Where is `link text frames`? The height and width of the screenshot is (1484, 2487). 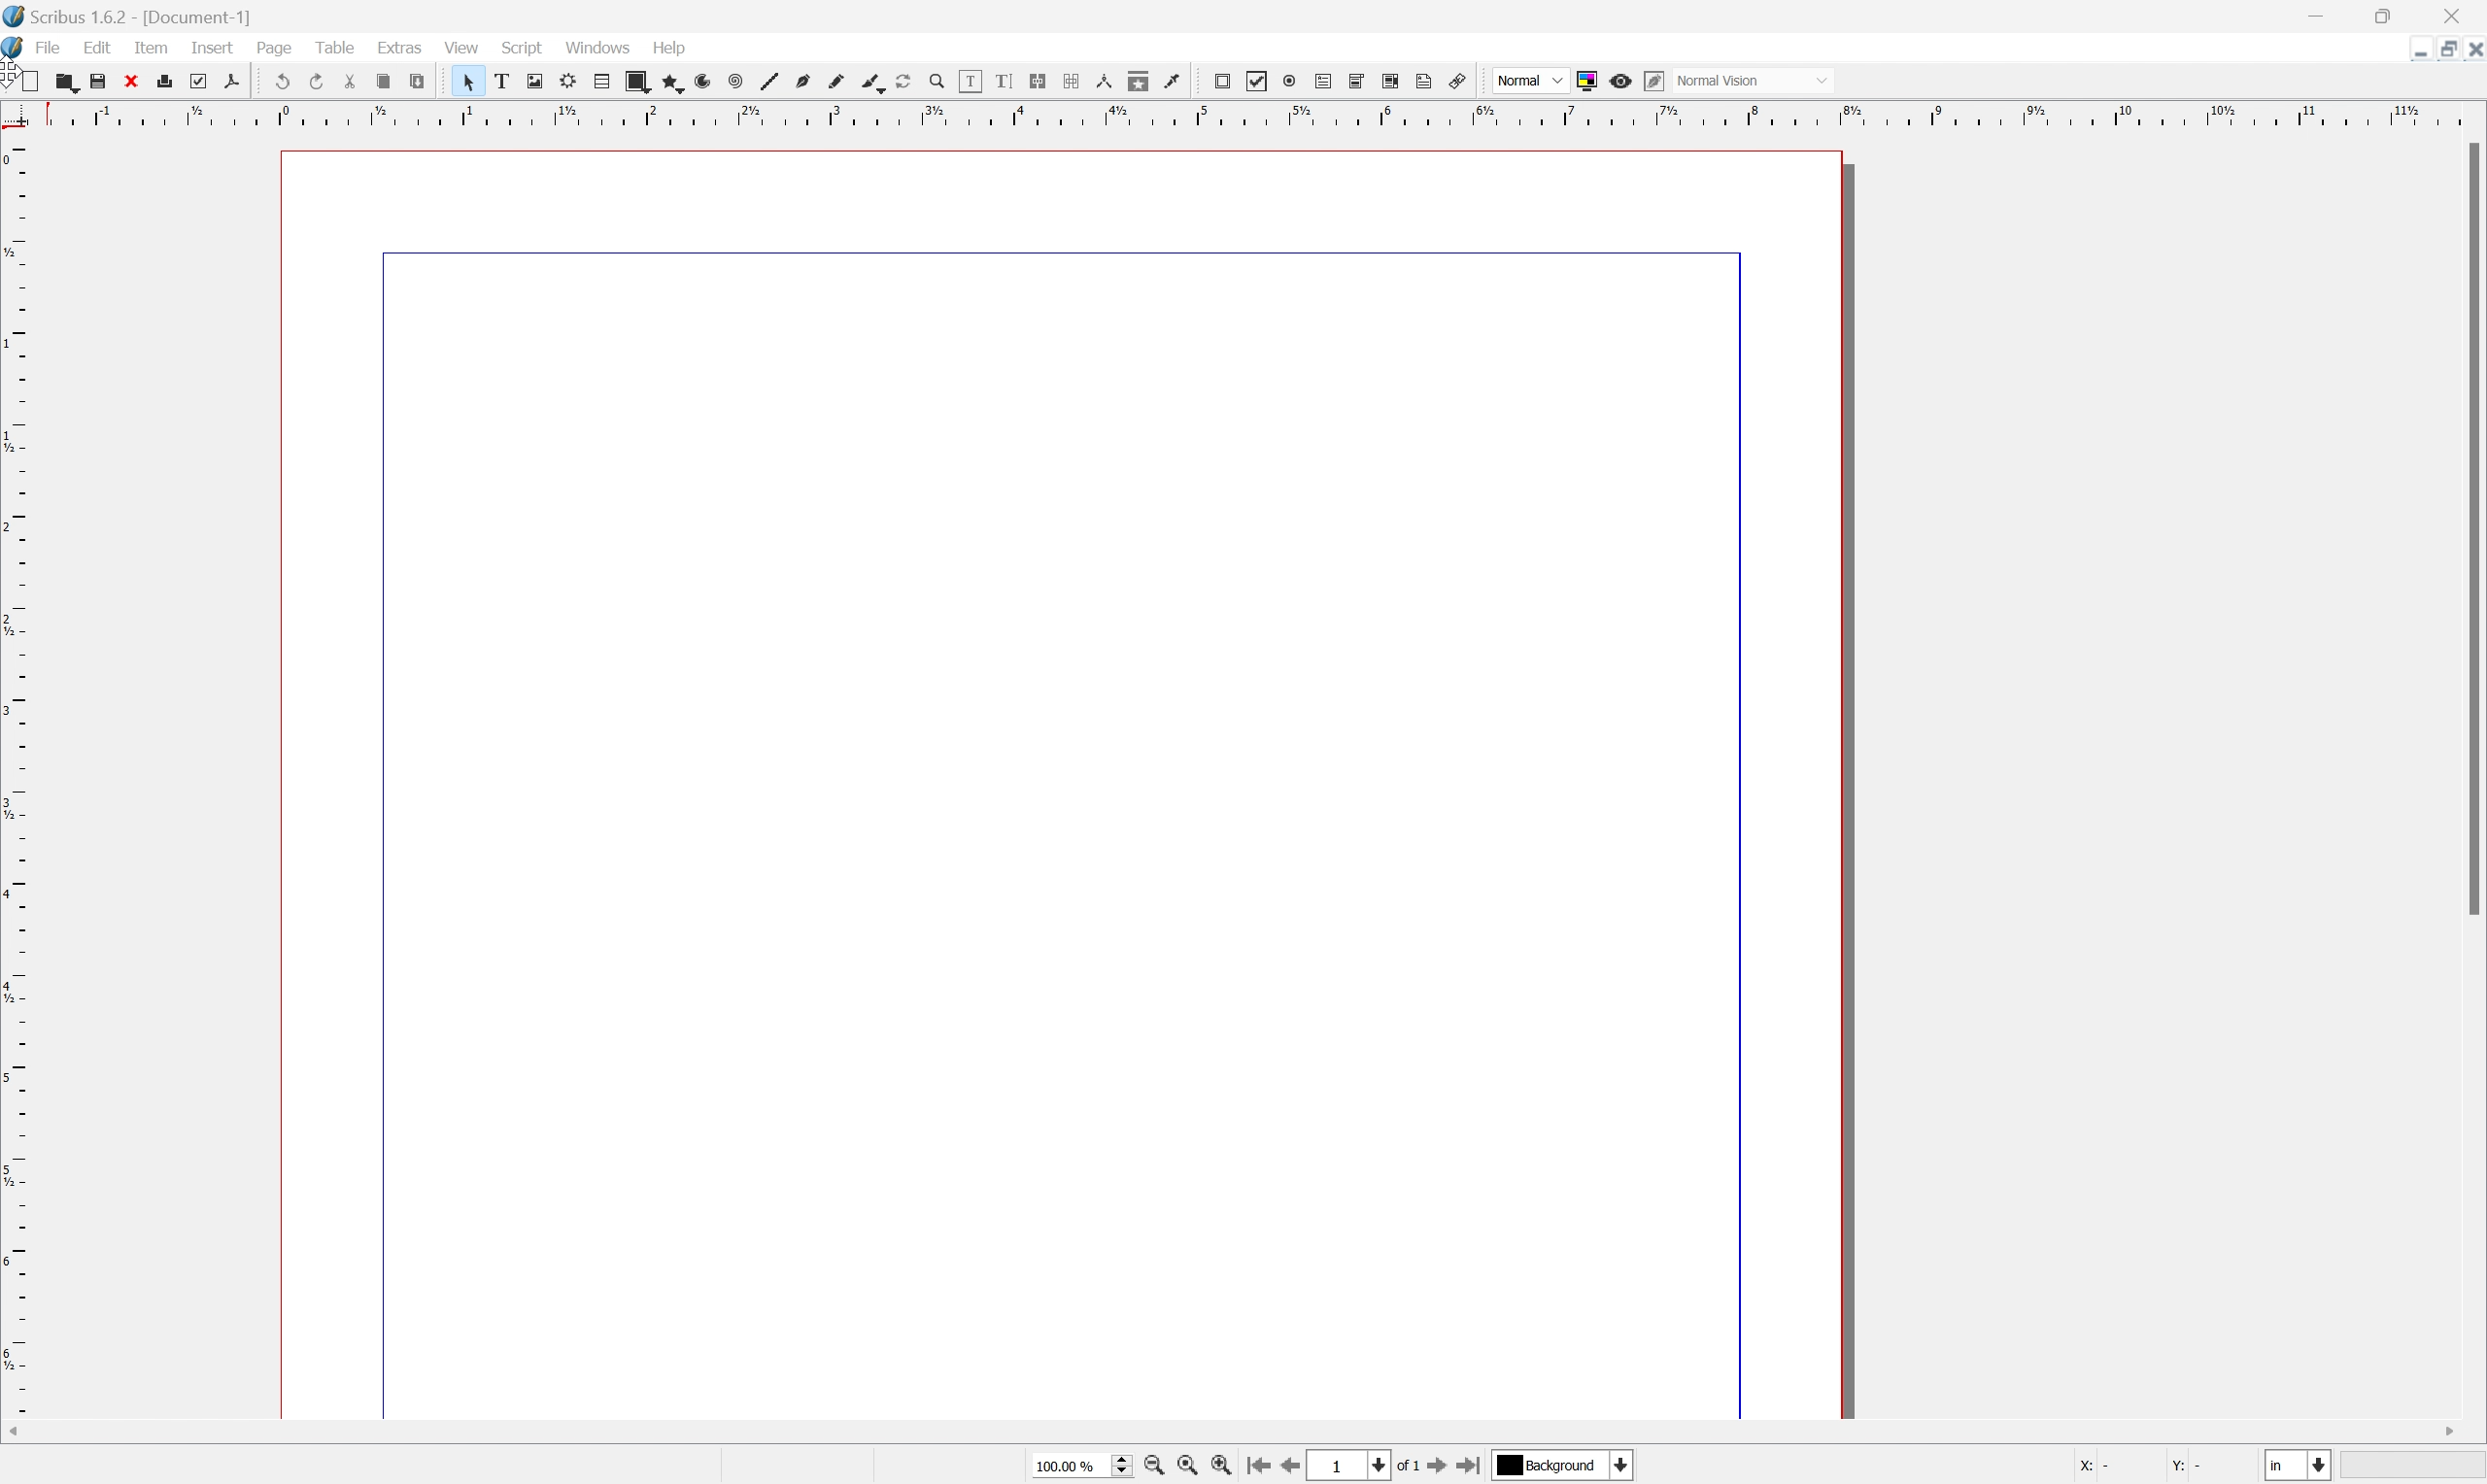
link text frames is located at coordinates (1039, 81).